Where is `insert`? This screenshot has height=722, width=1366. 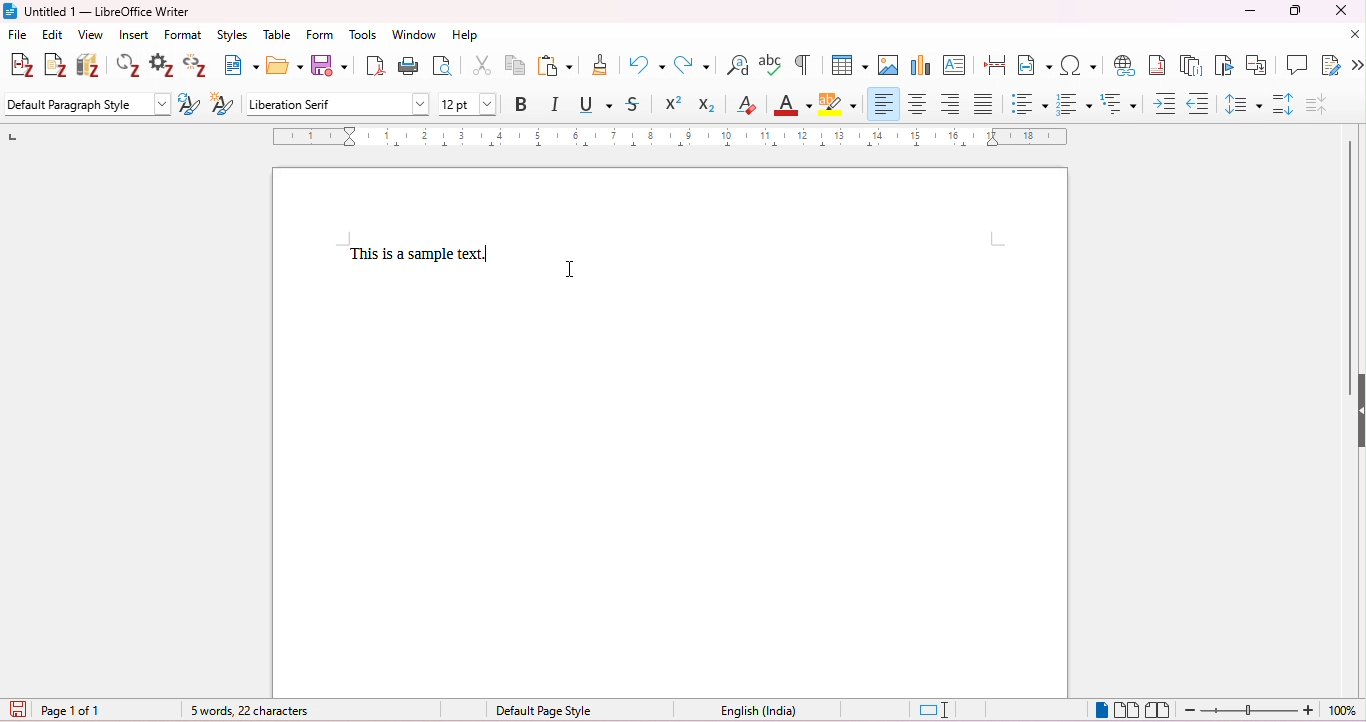
insert is located at coordinates (136, 35).